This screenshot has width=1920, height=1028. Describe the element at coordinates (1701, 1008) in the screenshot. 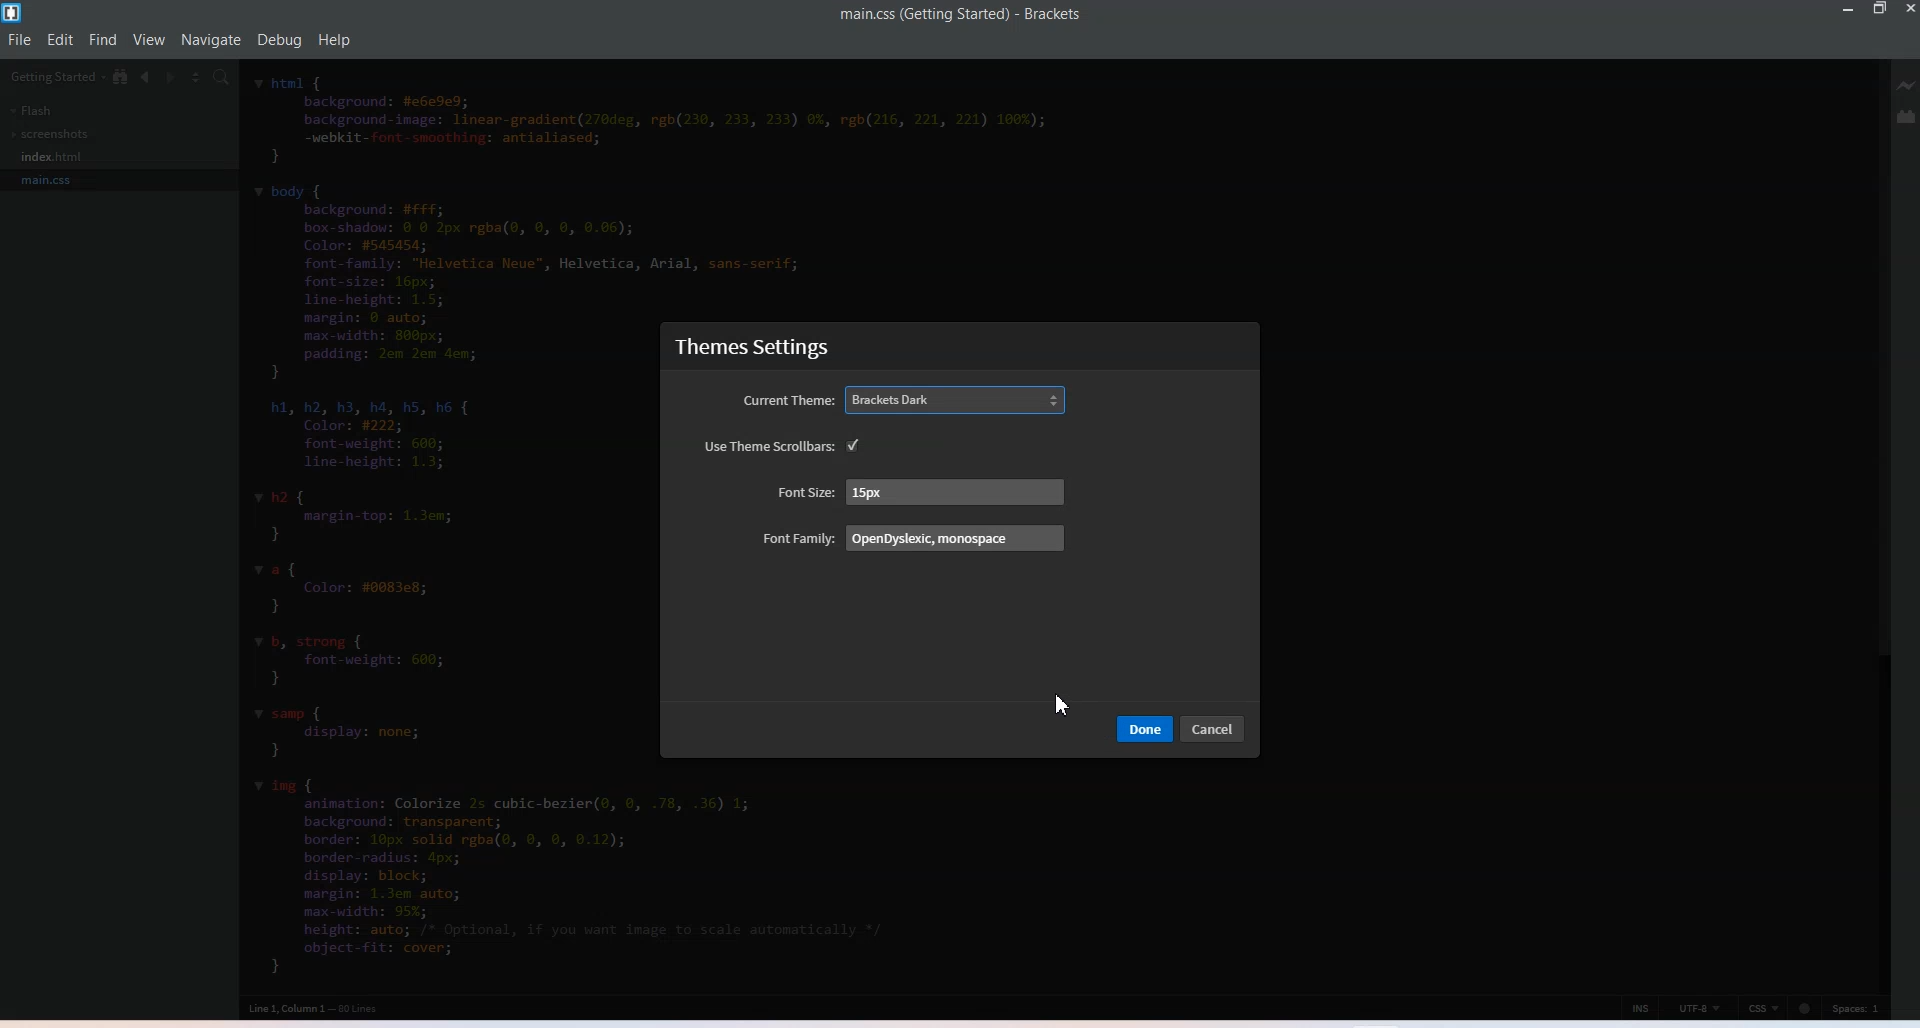

I see `UTF-8` at that location.